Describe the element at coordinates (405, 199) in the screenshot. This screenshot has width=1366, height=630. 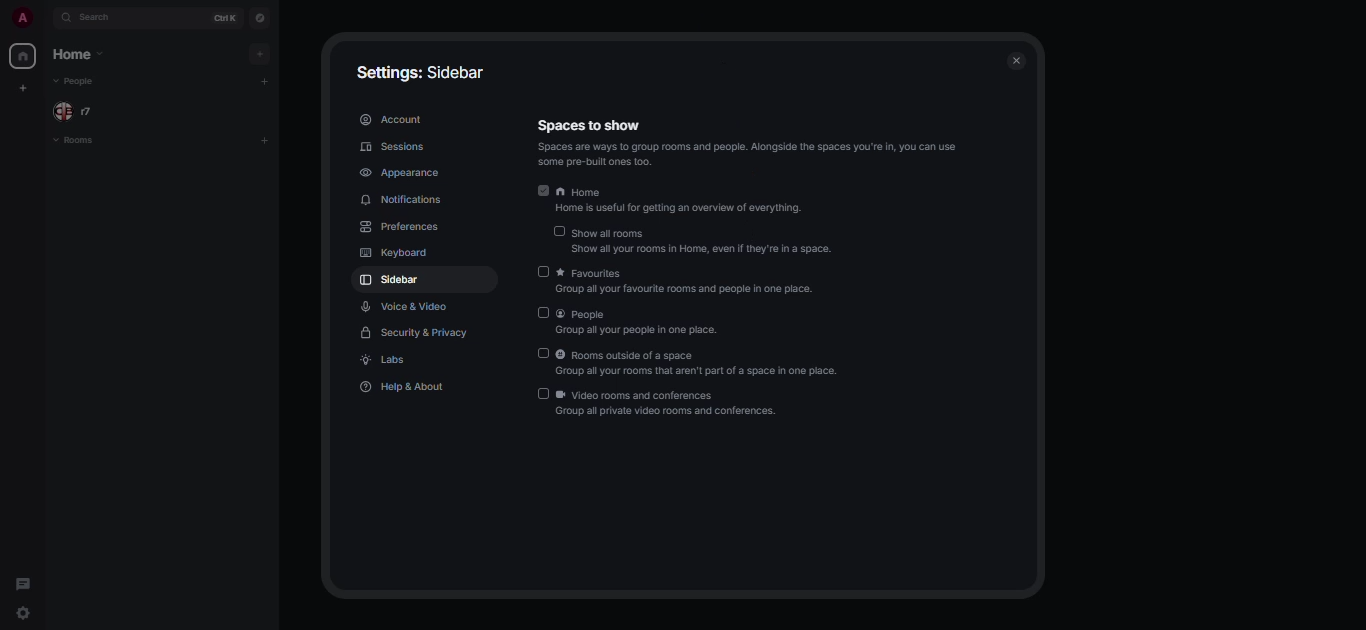
I see `notifications` at that location.